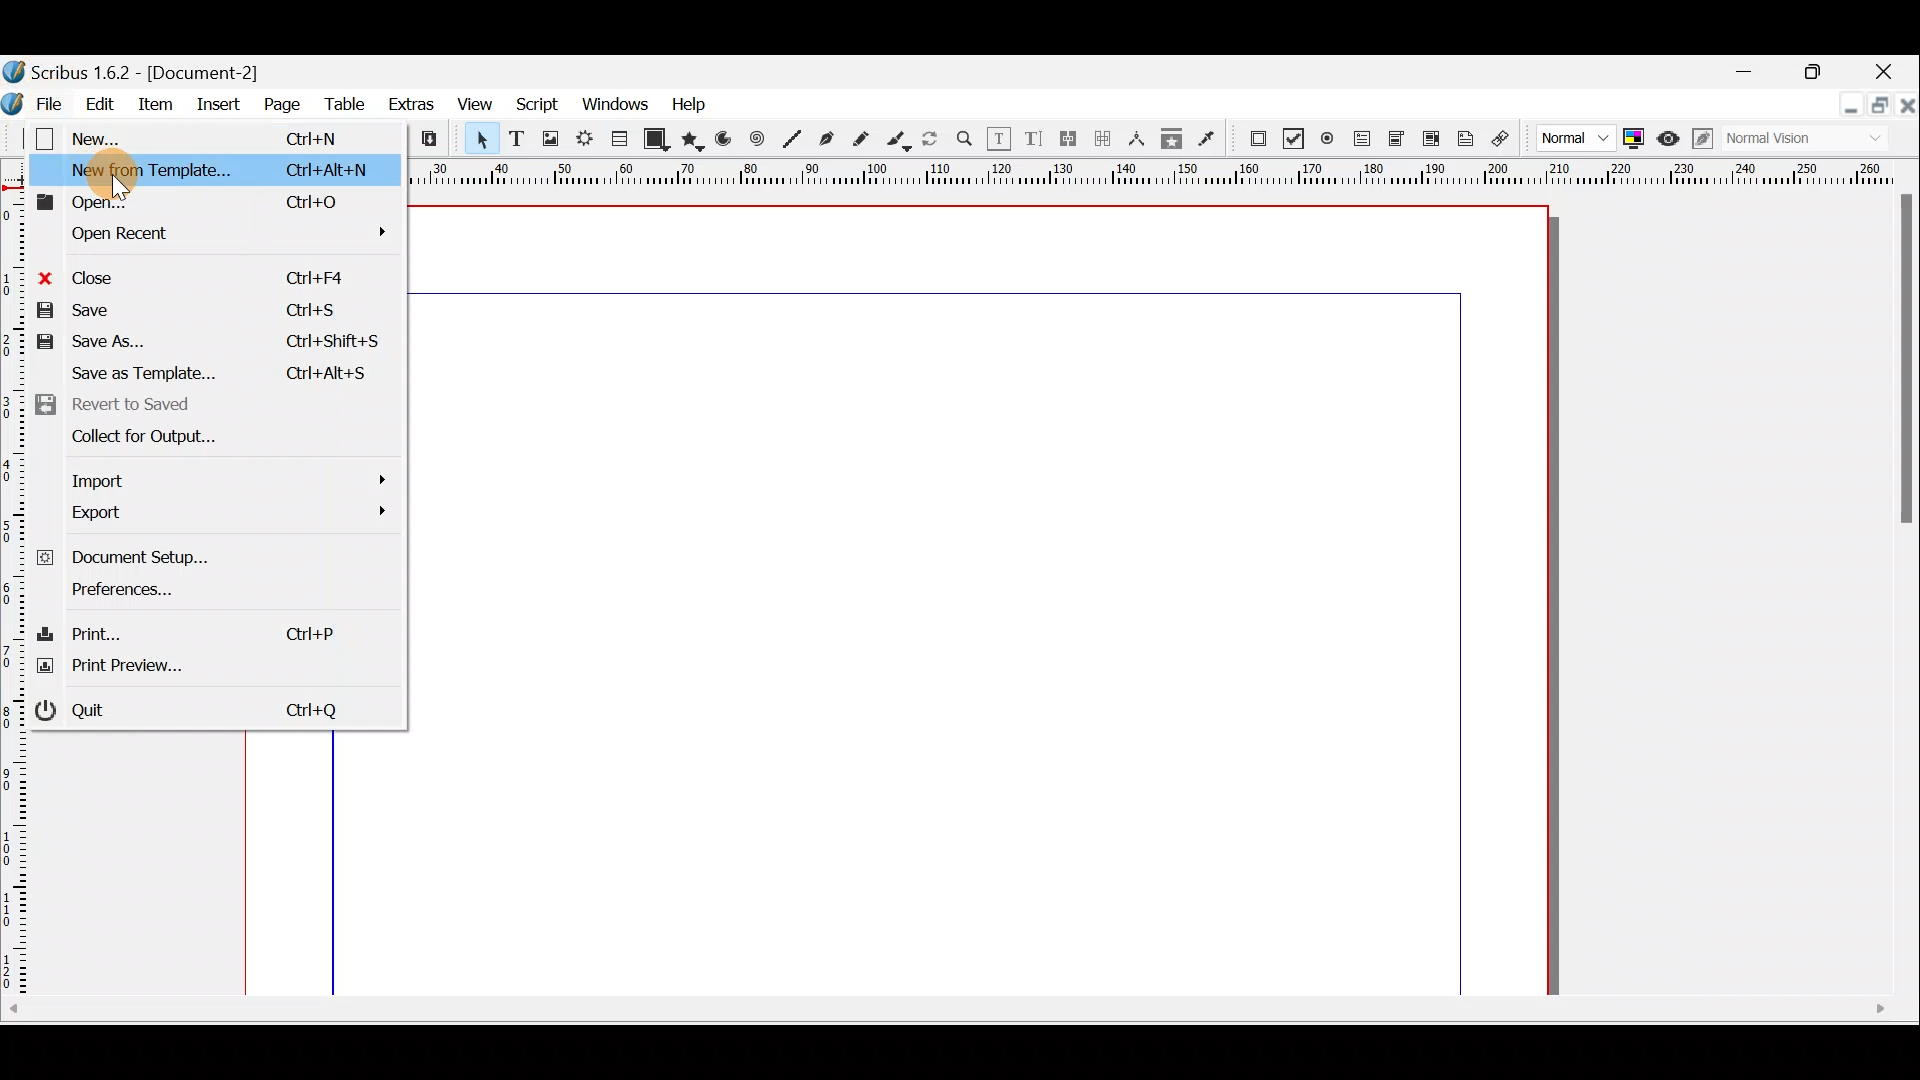  What do you see at coordinates (222, 104) in the screenshot?
I see `Insert` at bounding box center [222, 104].